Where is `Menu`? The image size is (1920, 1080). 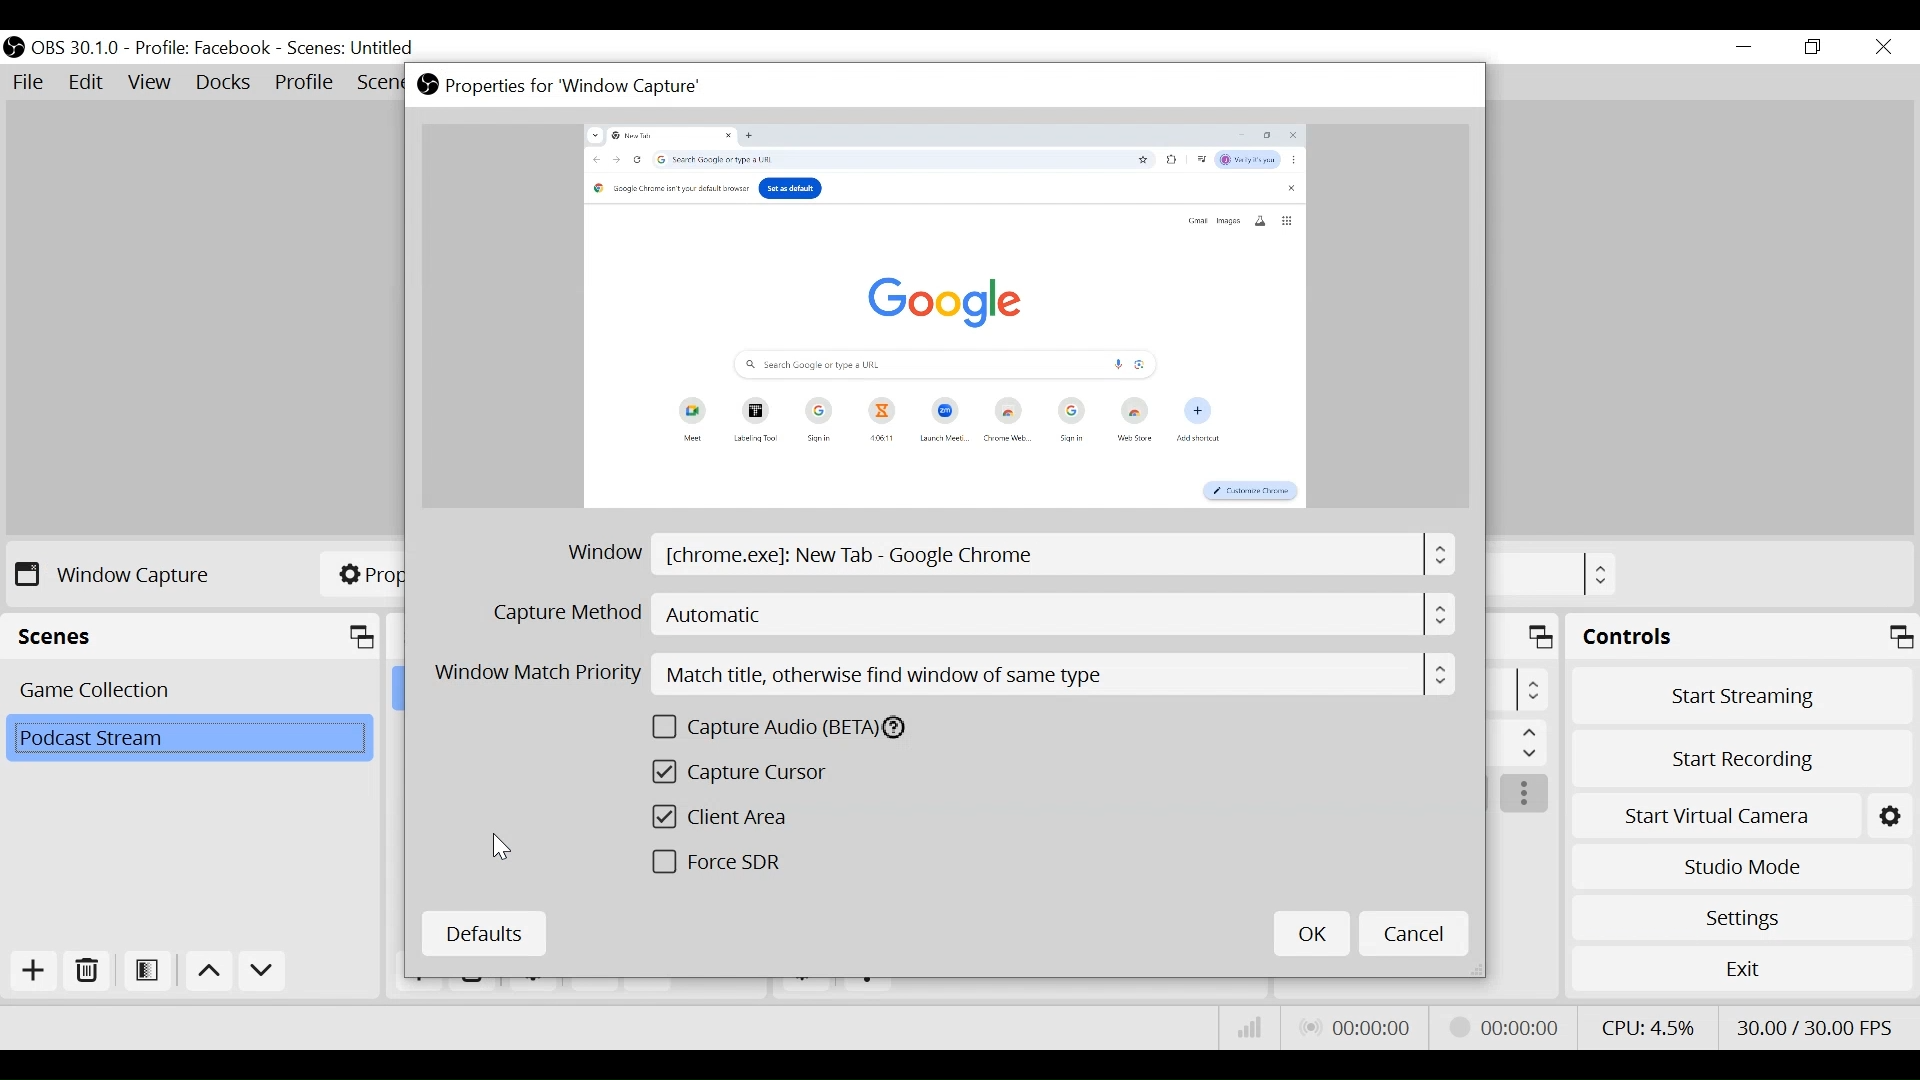
Menu is located at coordinates (1534, 689).